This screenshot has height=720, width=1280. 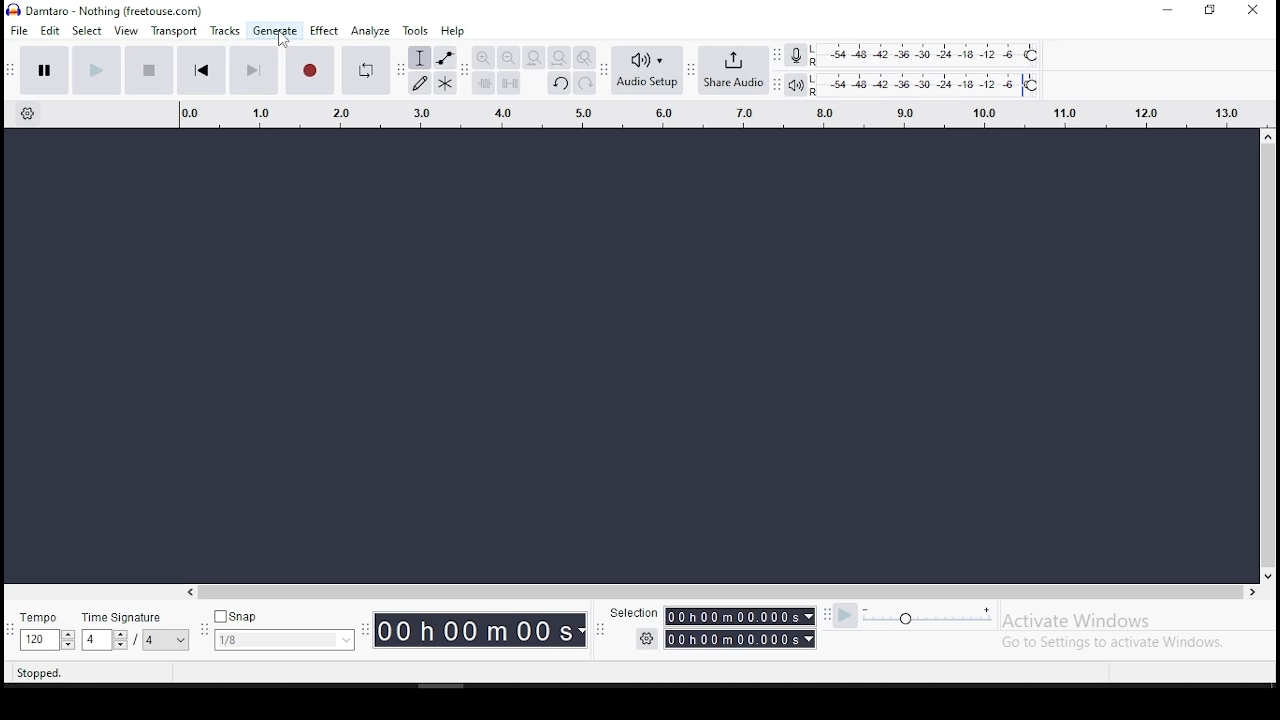 I want to click on record meter, so click(x=797, y=56).